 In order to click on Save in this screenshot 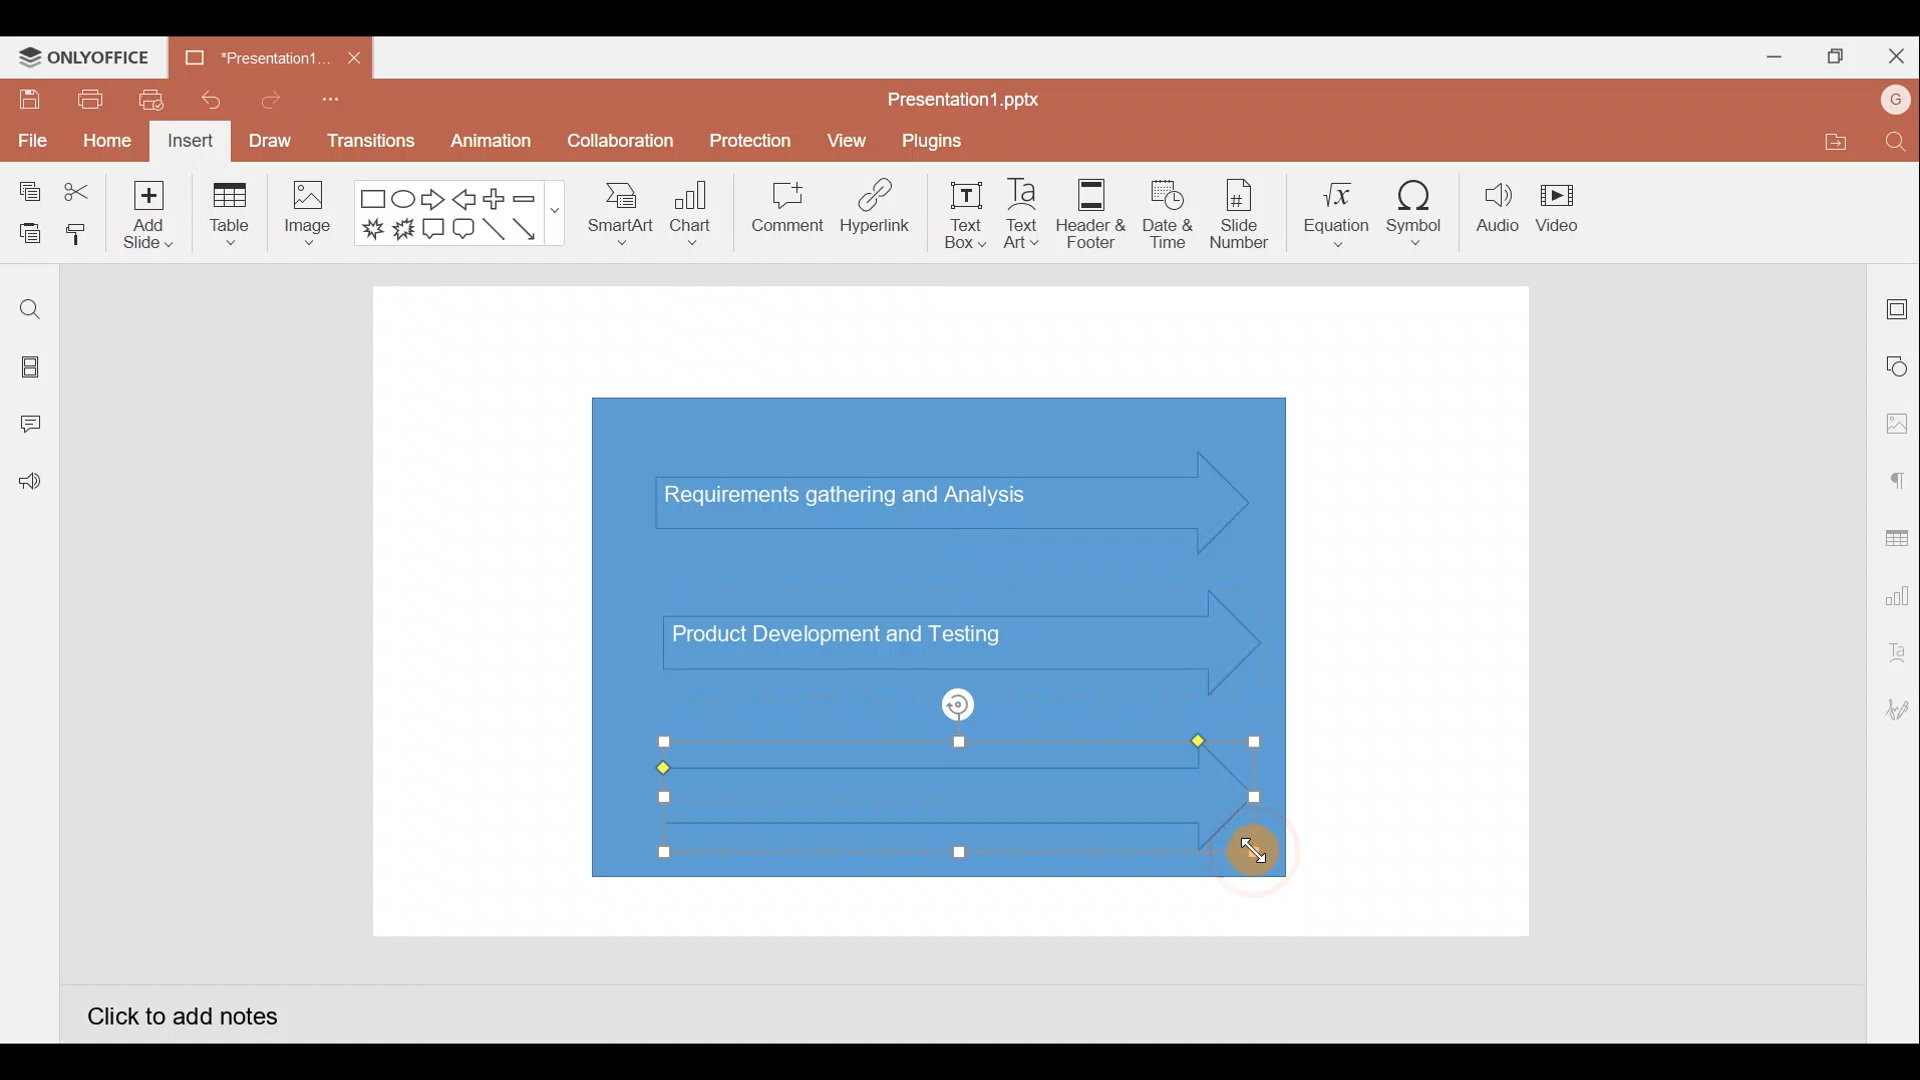, I will do `click(26, 98)`.